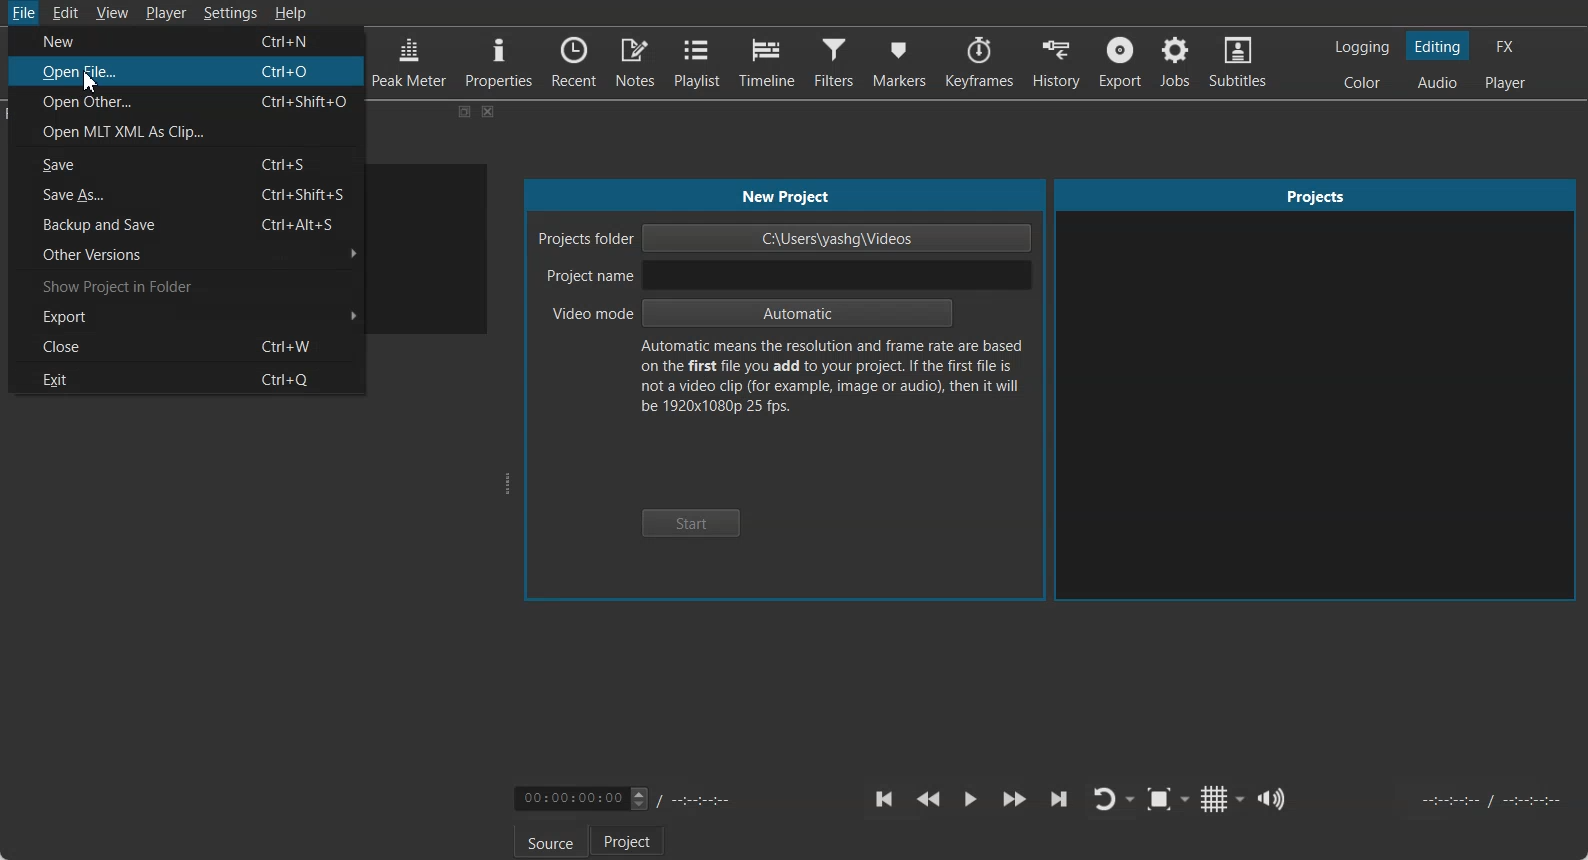 Image resolution: width=1588 pixels, height=860 pixels. What do you see at coordinates (291, 13) in the screenshot?
I see `Help` at bounding box center [291, 13].